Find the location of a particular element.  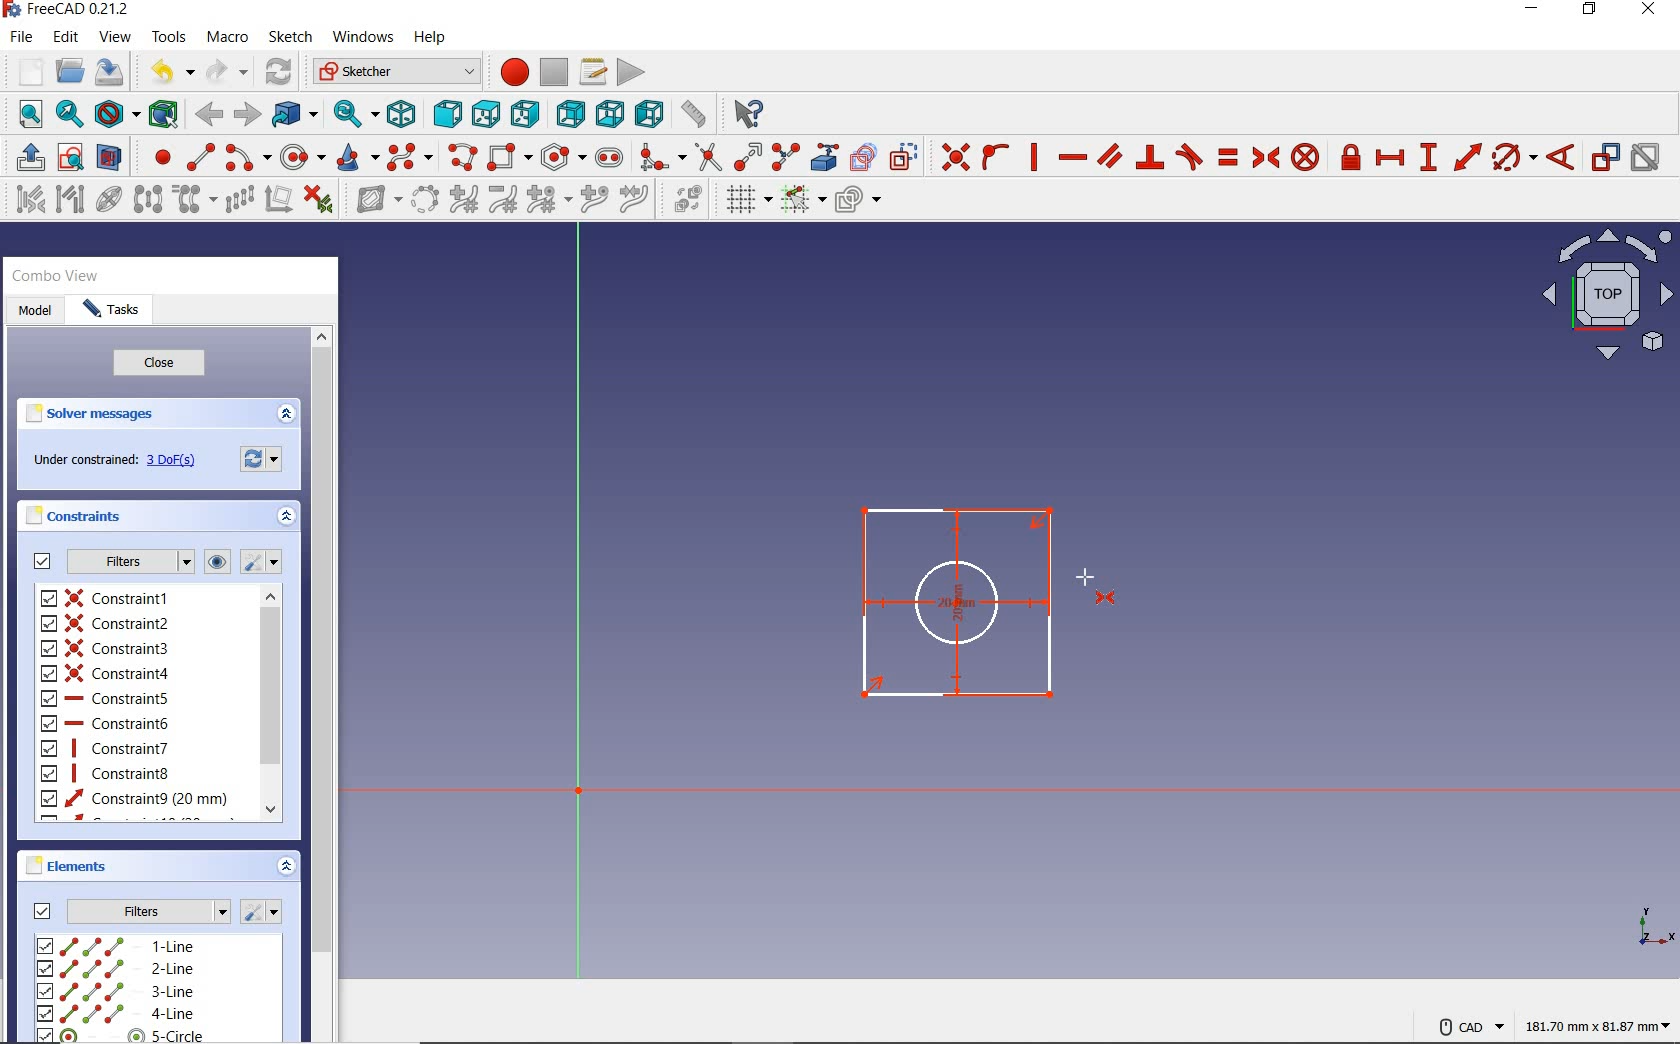

execute macro is located at coordinates (631, 74).